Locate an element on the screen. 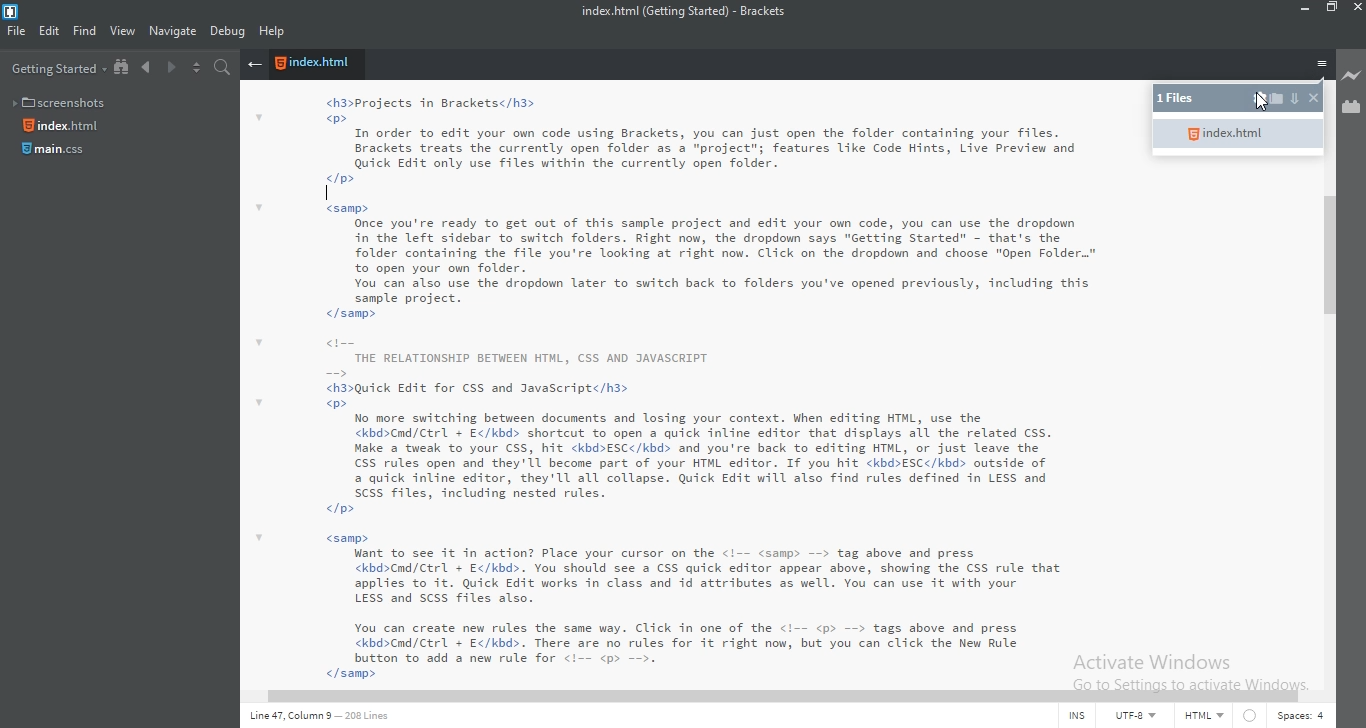 The height and width of the screenshot is (728, 1366). restore is located at coordinates (1334, 11).